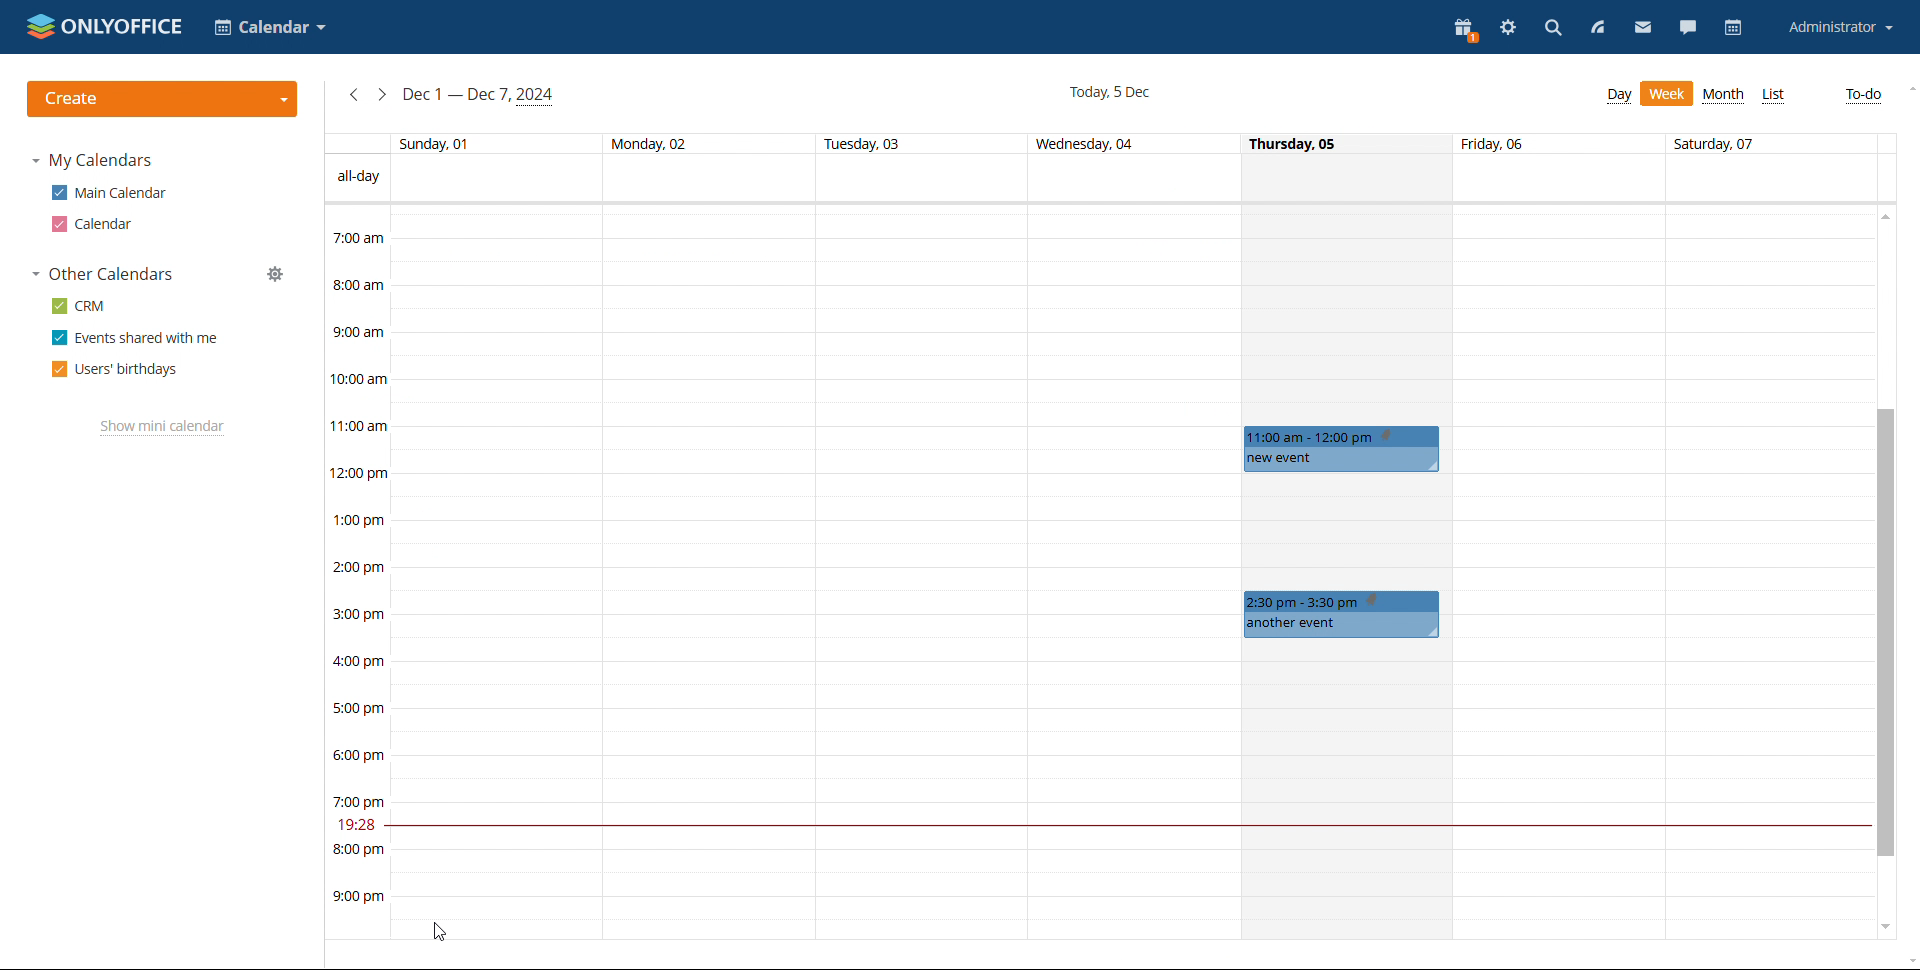 The width and height of the screenshot is (1920, 970). I want to click on my calendars, so click(92, 161).